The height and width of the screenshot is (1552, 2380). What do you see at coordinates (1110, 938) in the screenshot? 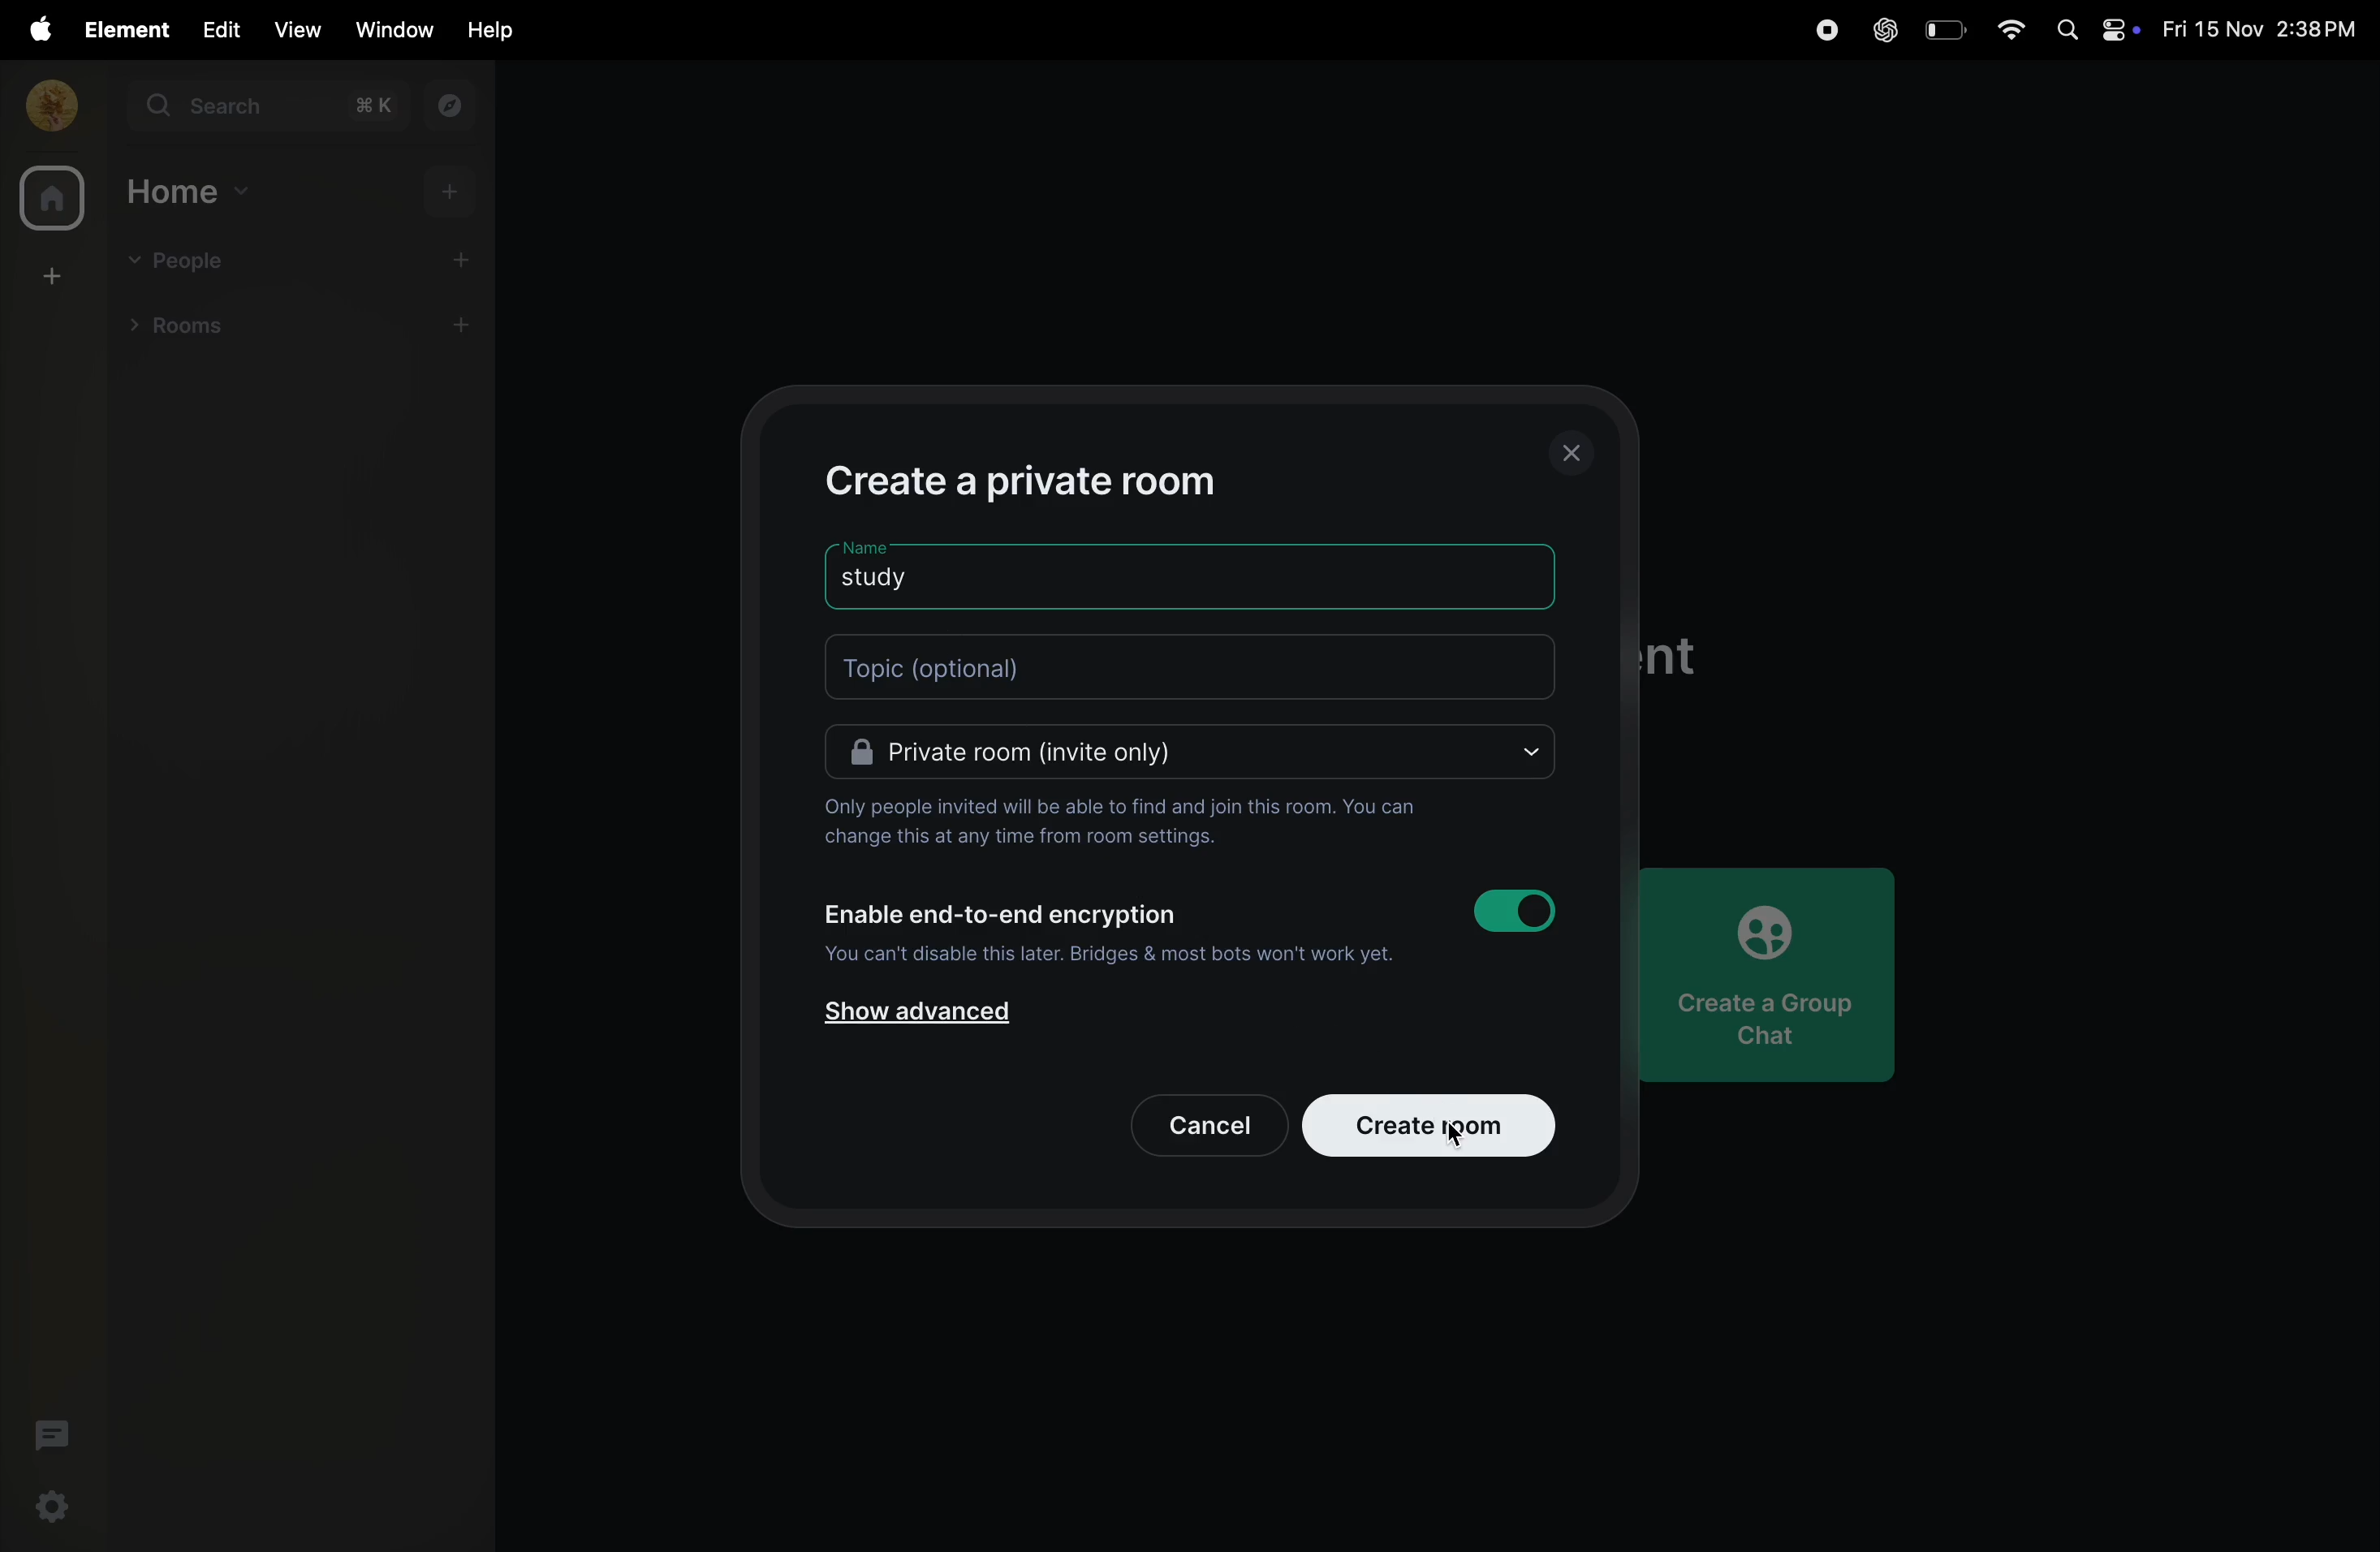
I see `Enable end-to-end encryption
You can't disable this later. Bridges & most bots won't work yet.` at bounding box center [1110, 938].